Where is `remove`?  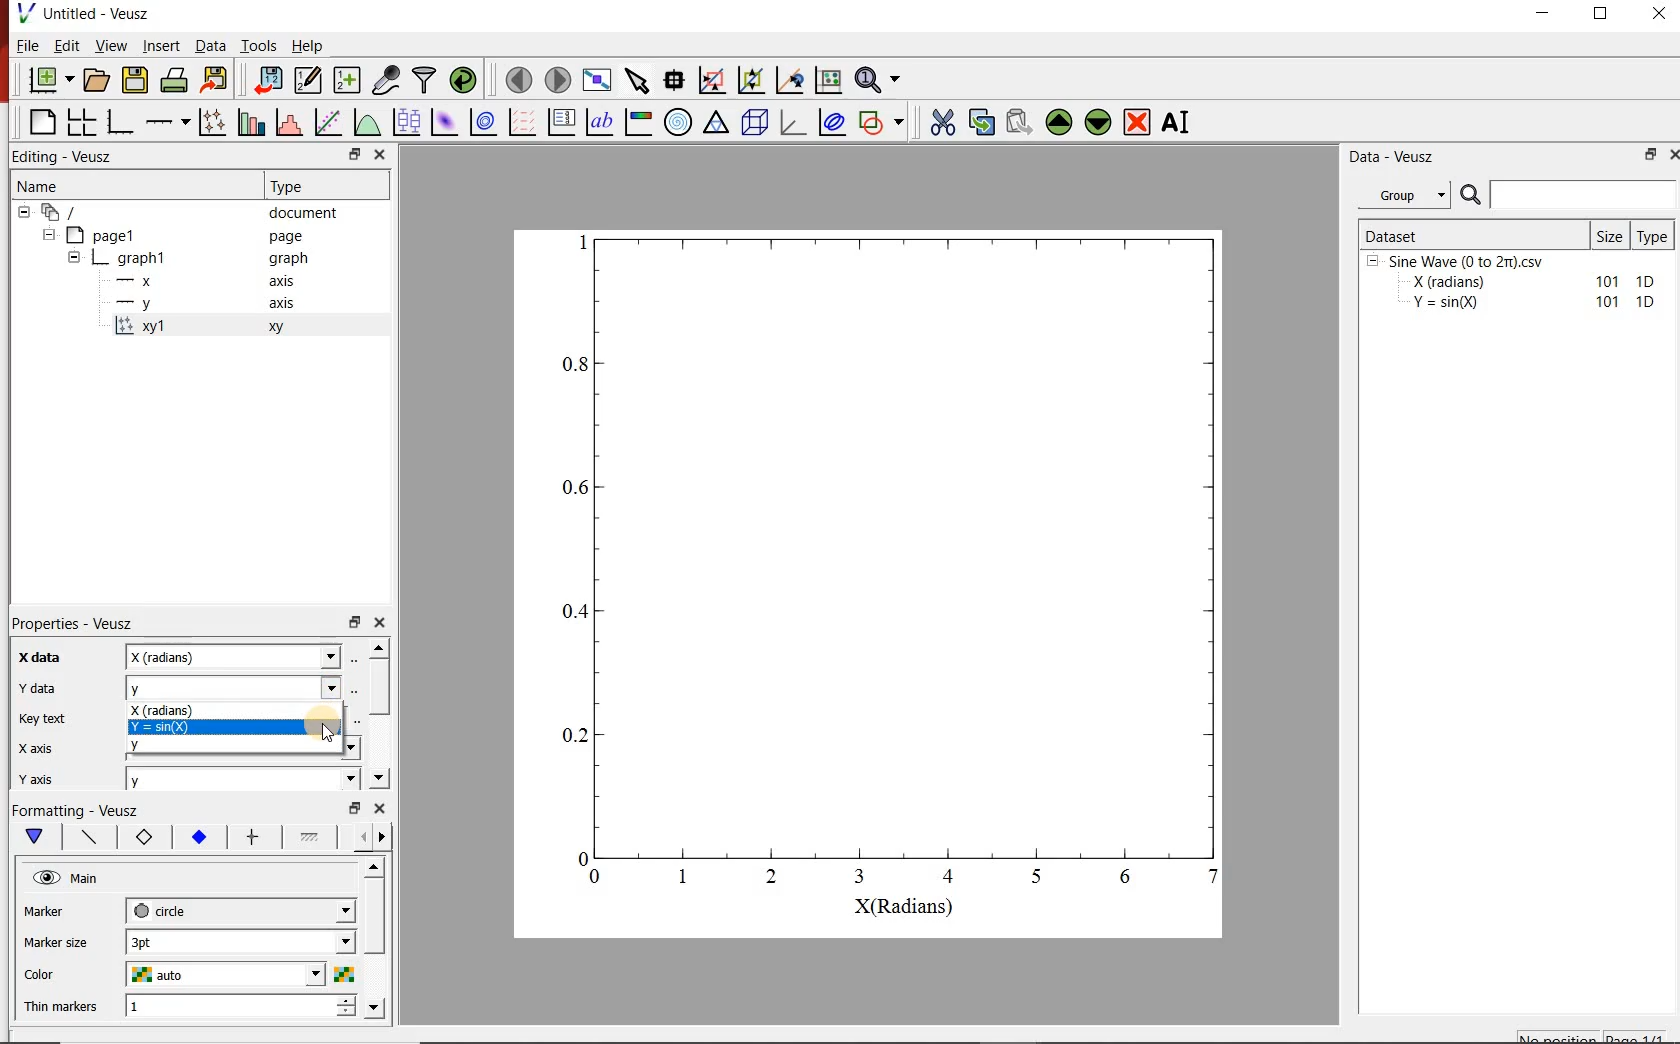
remove is located at coordinates (1137, 122).